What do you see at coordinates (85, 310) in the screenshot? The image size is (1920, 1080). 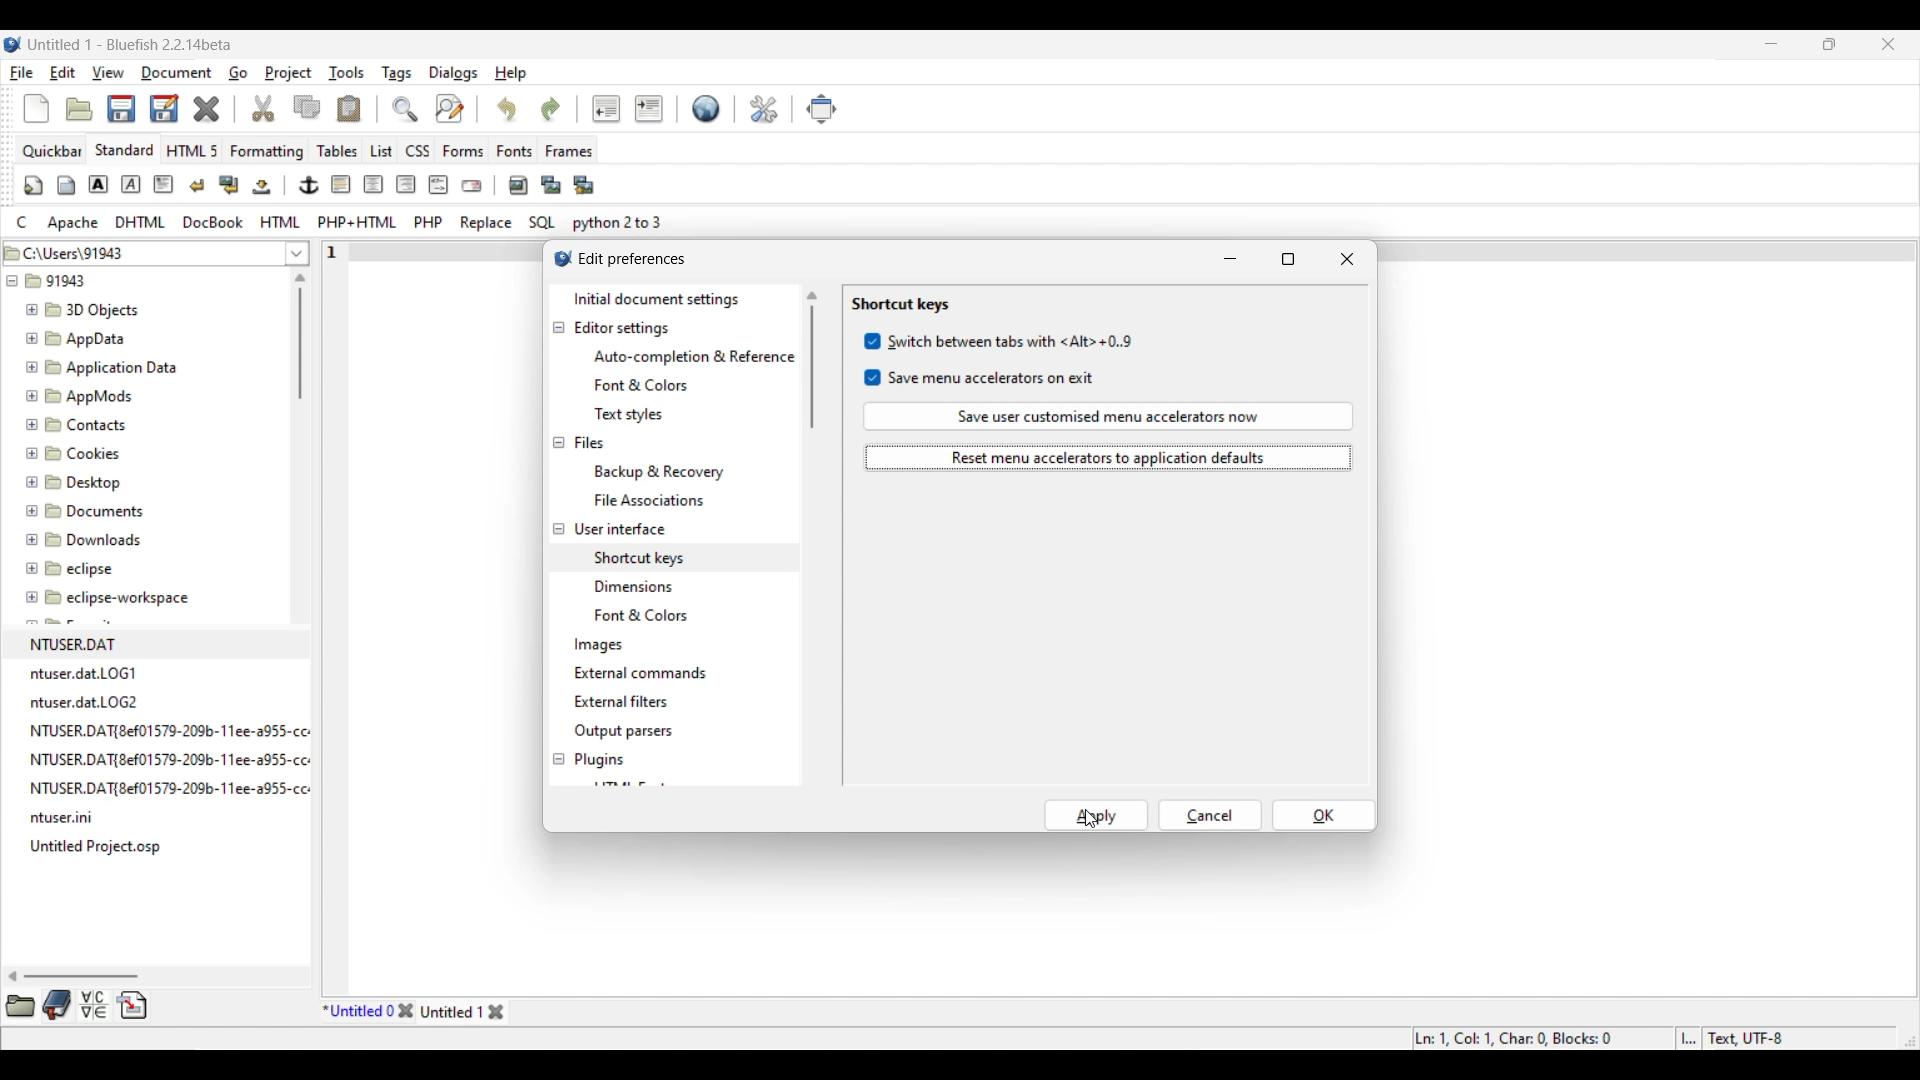 I see `3D Objects` at bounding box center [85, 310].